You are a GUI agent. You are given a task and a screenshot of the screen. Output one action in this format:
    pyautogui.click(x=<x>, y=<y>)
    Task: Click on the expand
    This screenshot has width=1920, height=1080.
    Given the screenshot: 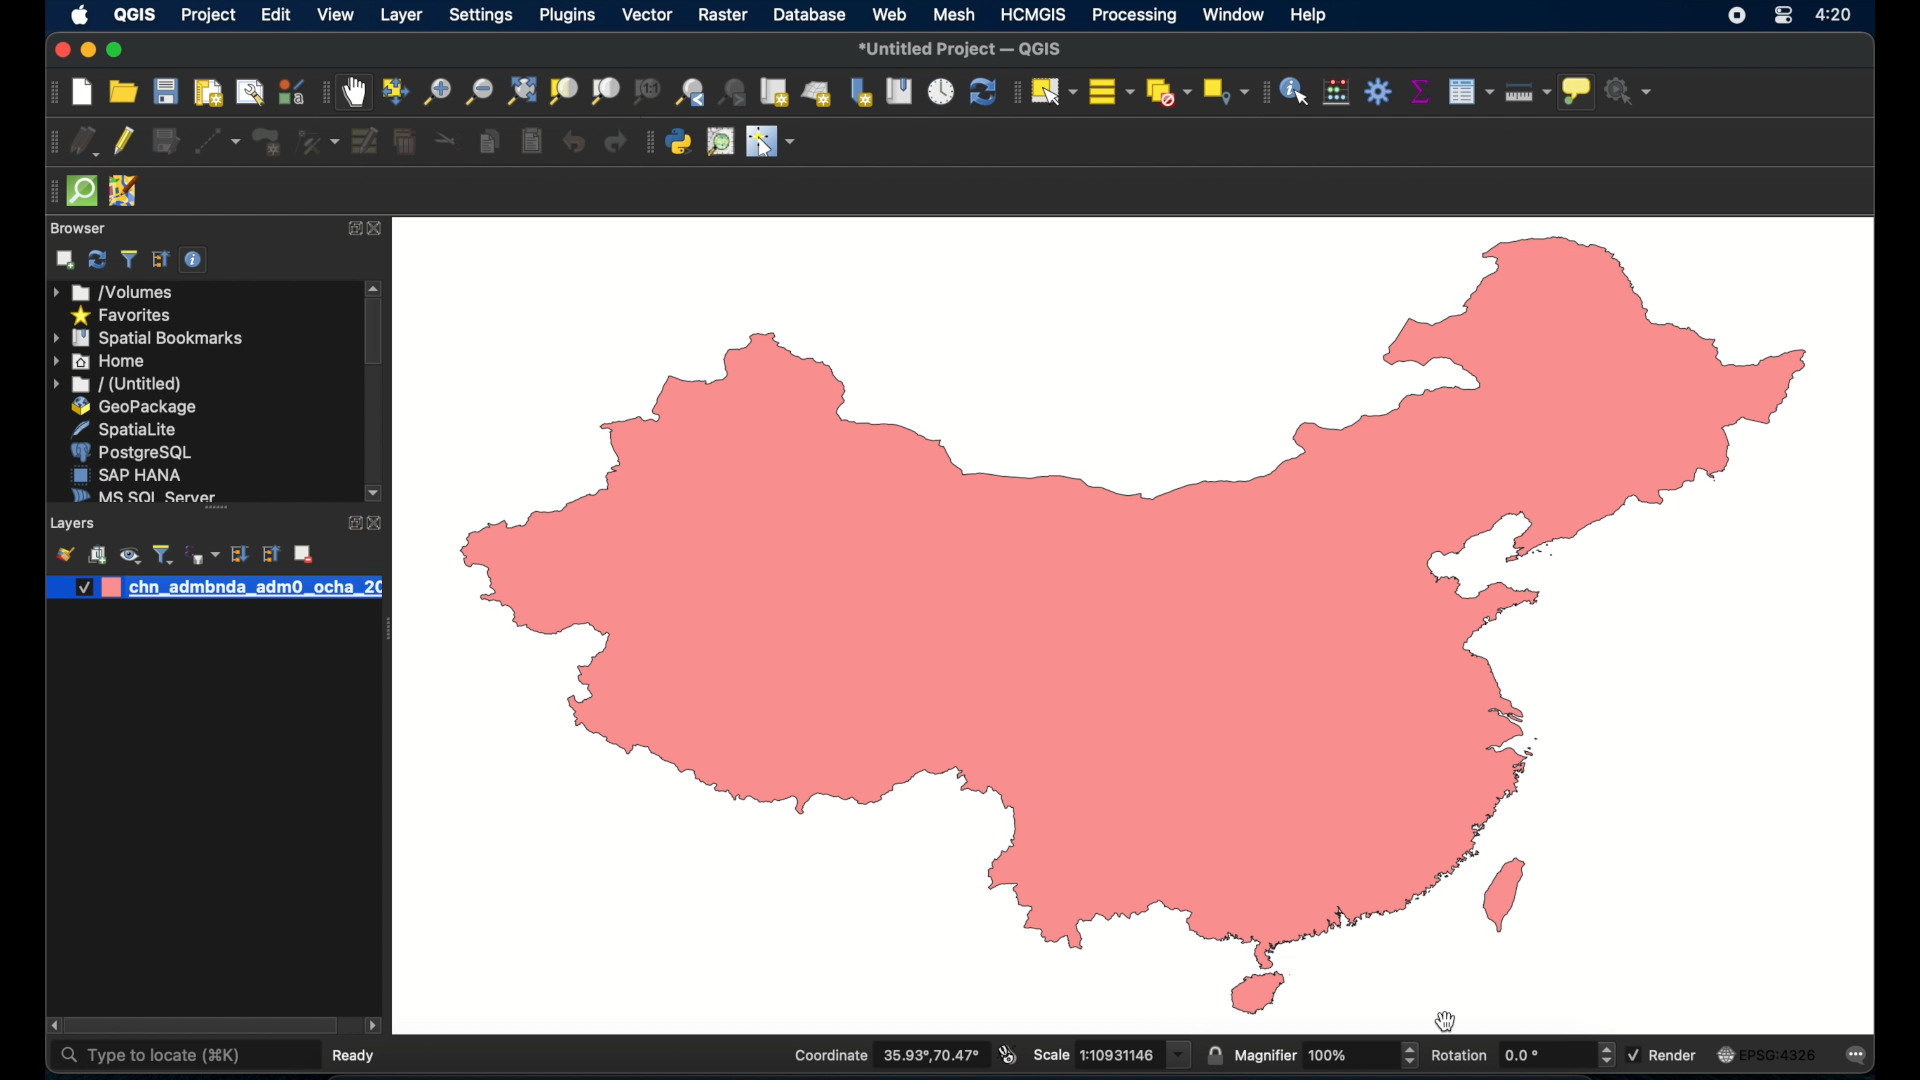 What is the action you would take?
    pyautogui.click(x=353, y=230)
    